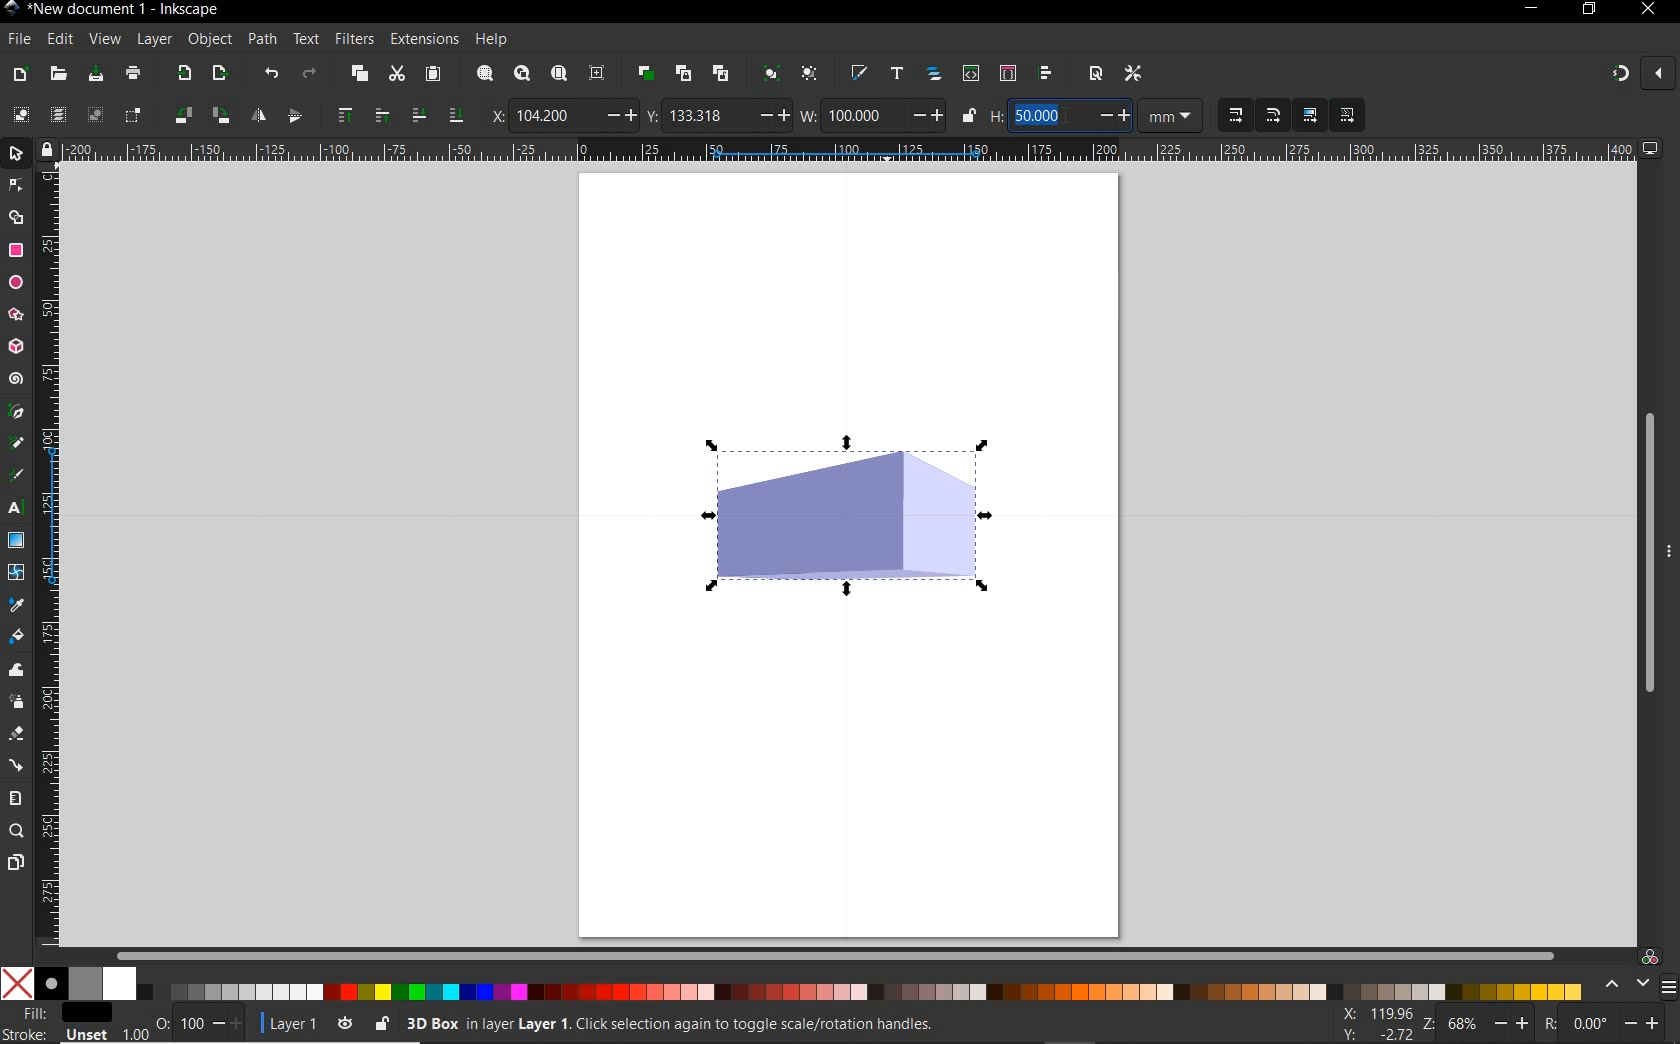 This screenshot has width=1680, height=1044. I want to click on increase/decrease, so click(619, 115).